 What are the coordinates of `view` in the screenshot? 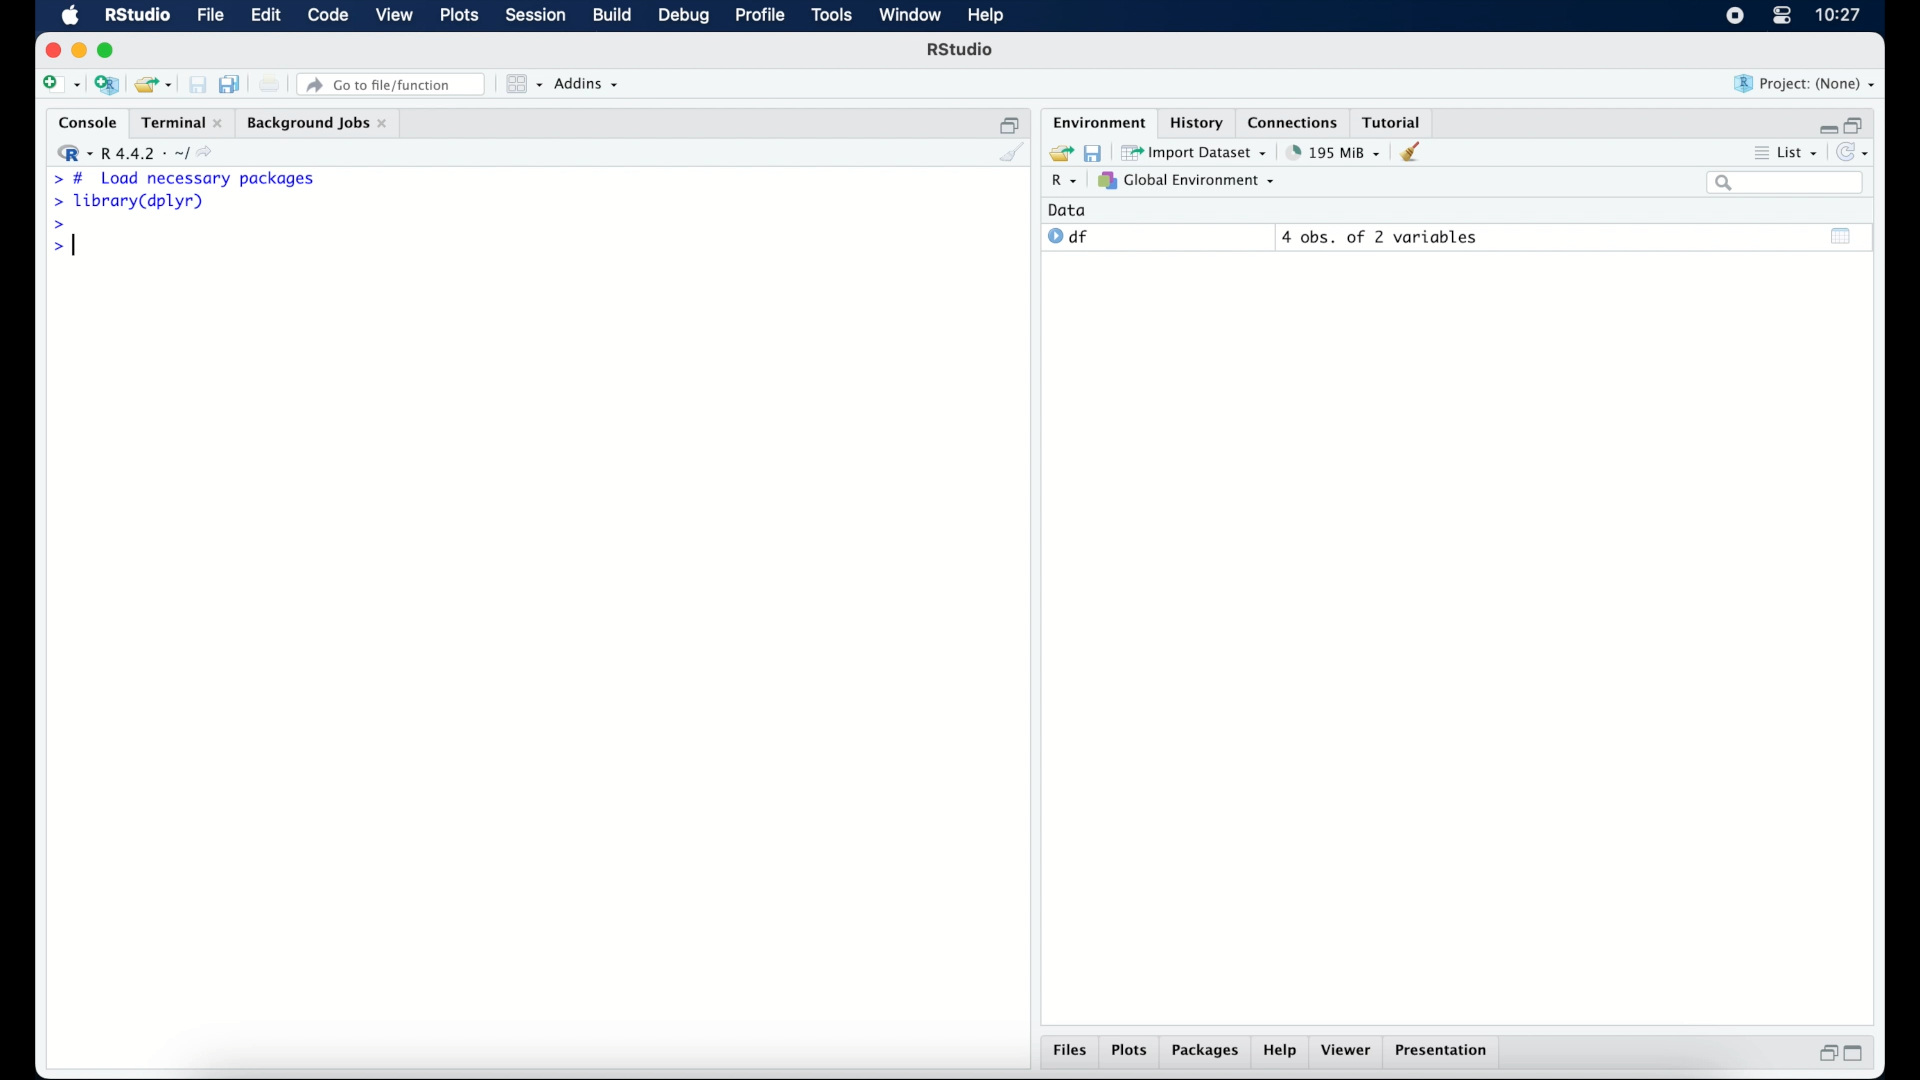 It's located at (395, 17).